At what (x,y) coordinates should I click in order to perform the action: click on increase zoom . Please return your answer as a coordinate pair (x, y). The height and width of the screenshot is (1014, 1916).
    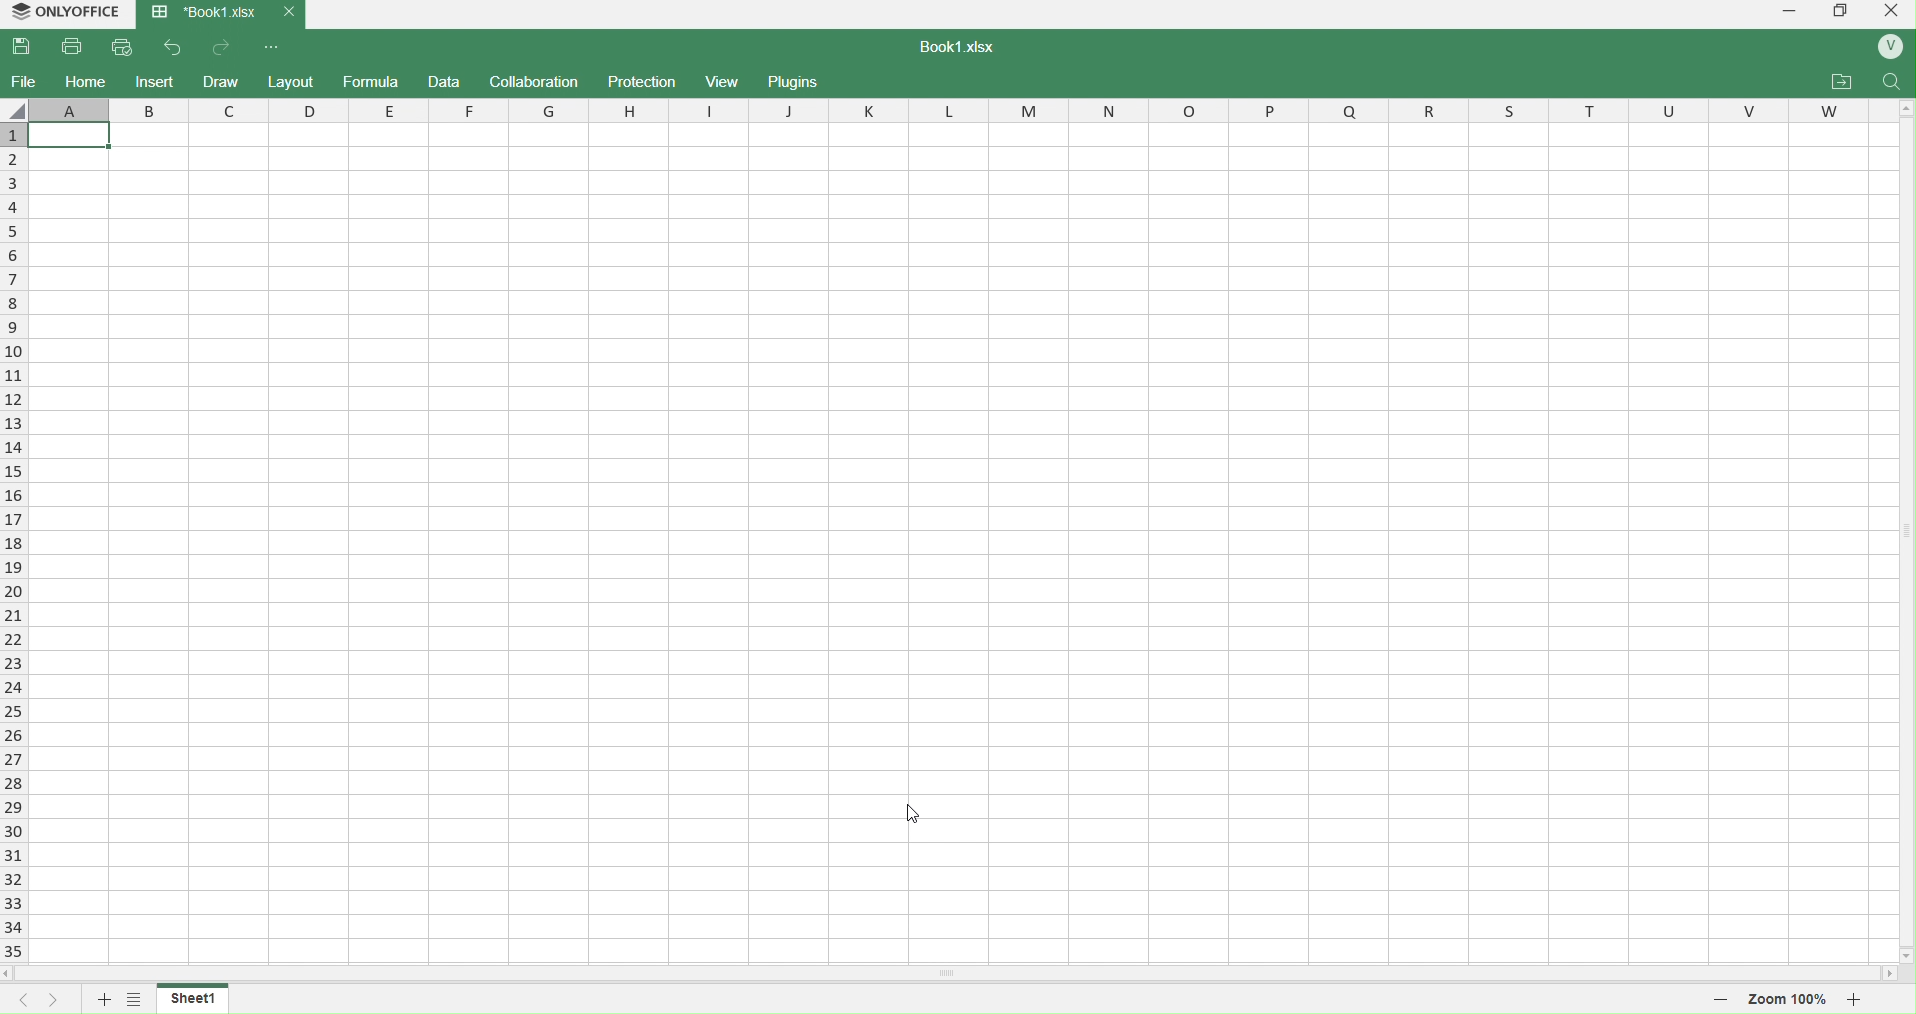
    Looking at the image, I should click on (1858, 998).